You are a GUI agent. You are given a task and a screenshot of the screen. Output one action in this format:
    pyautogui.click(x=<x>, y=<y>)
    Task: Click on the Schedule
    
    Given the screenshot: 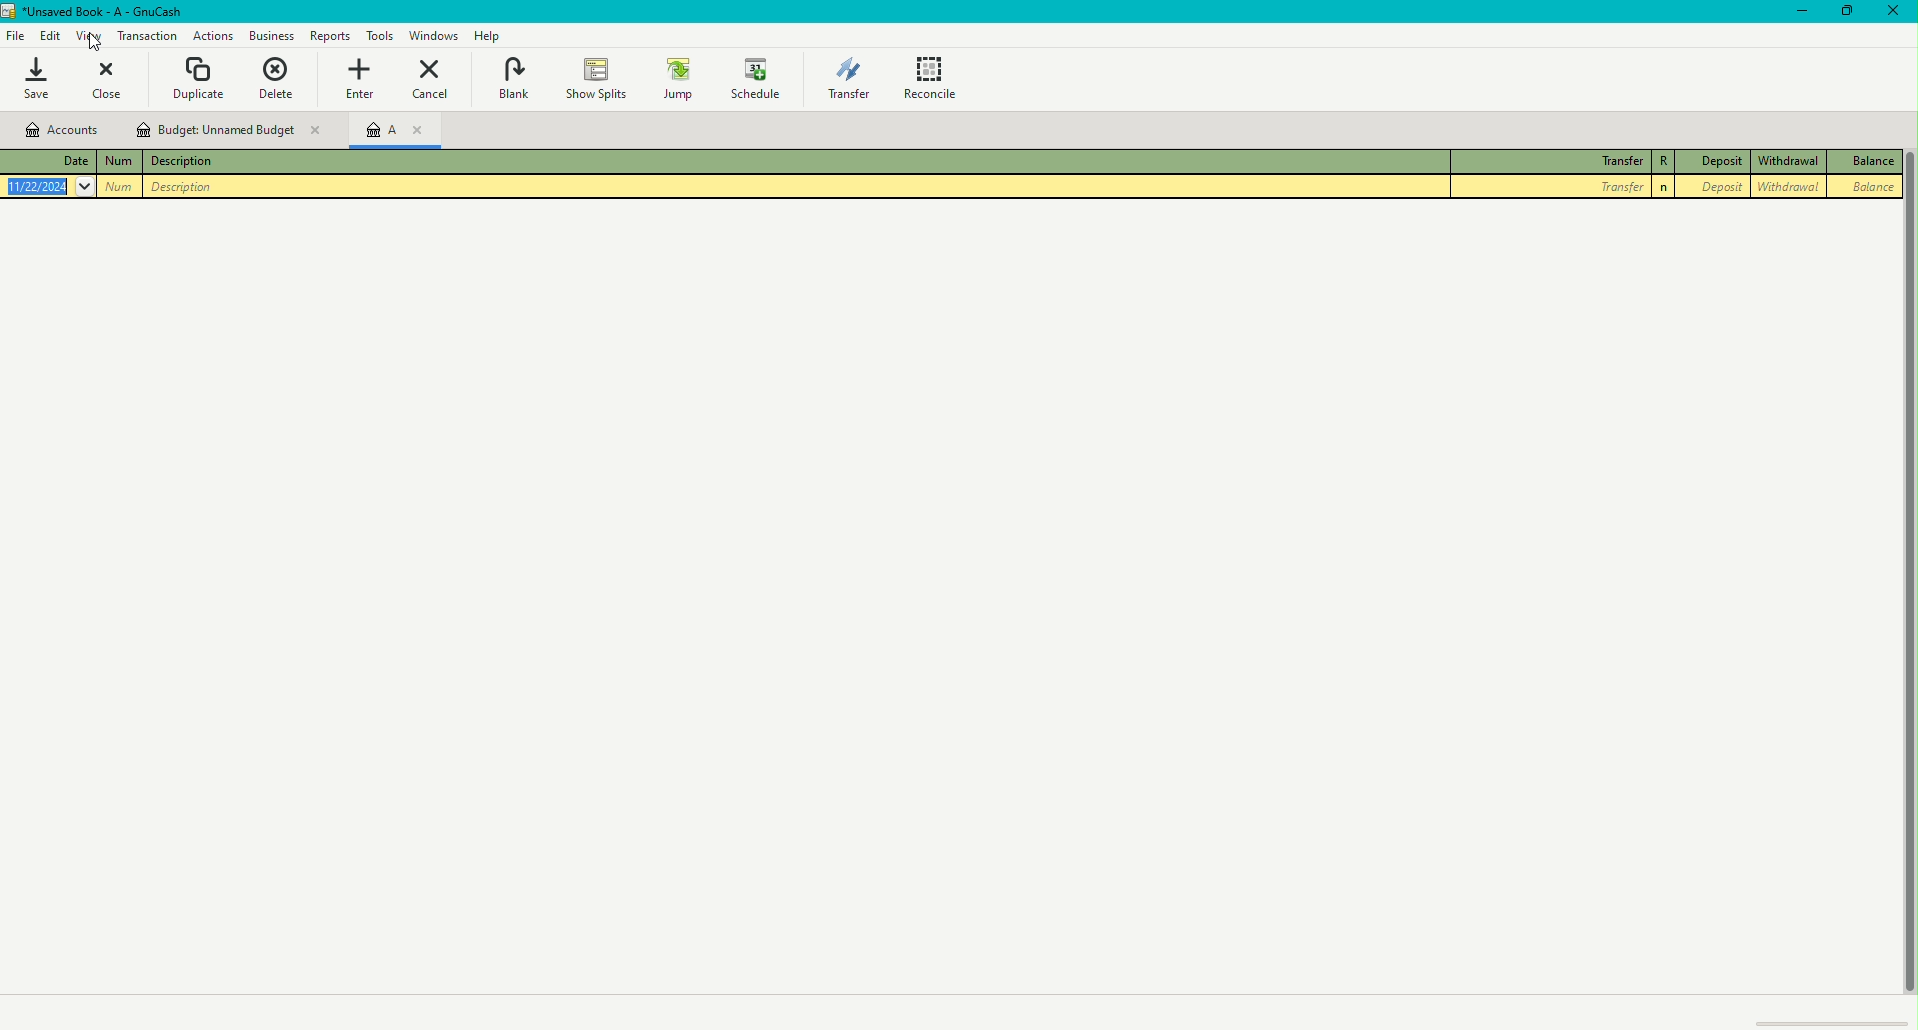 What is the action you would take?
    pyautogui.click(x=761, y=80)
    